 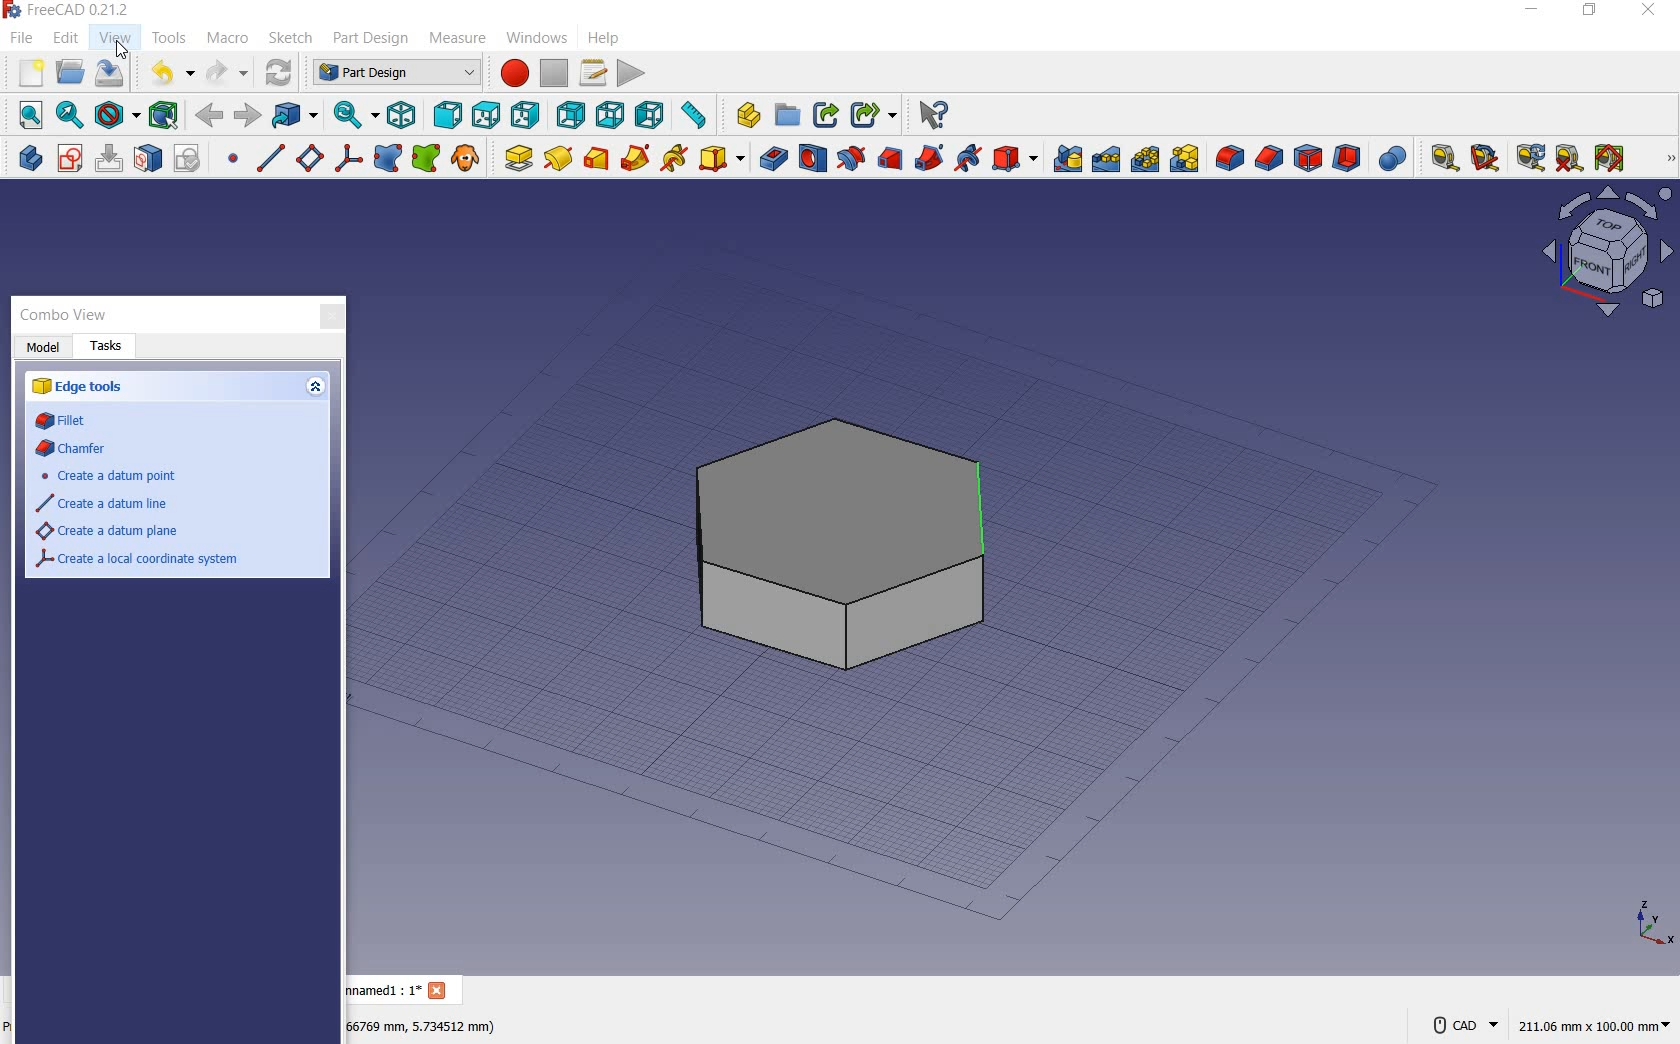 What do you see at coordinates (1591, 13) in the screenshot?
I see `RESTORE DOWN` at bounding box center [1591, 13].